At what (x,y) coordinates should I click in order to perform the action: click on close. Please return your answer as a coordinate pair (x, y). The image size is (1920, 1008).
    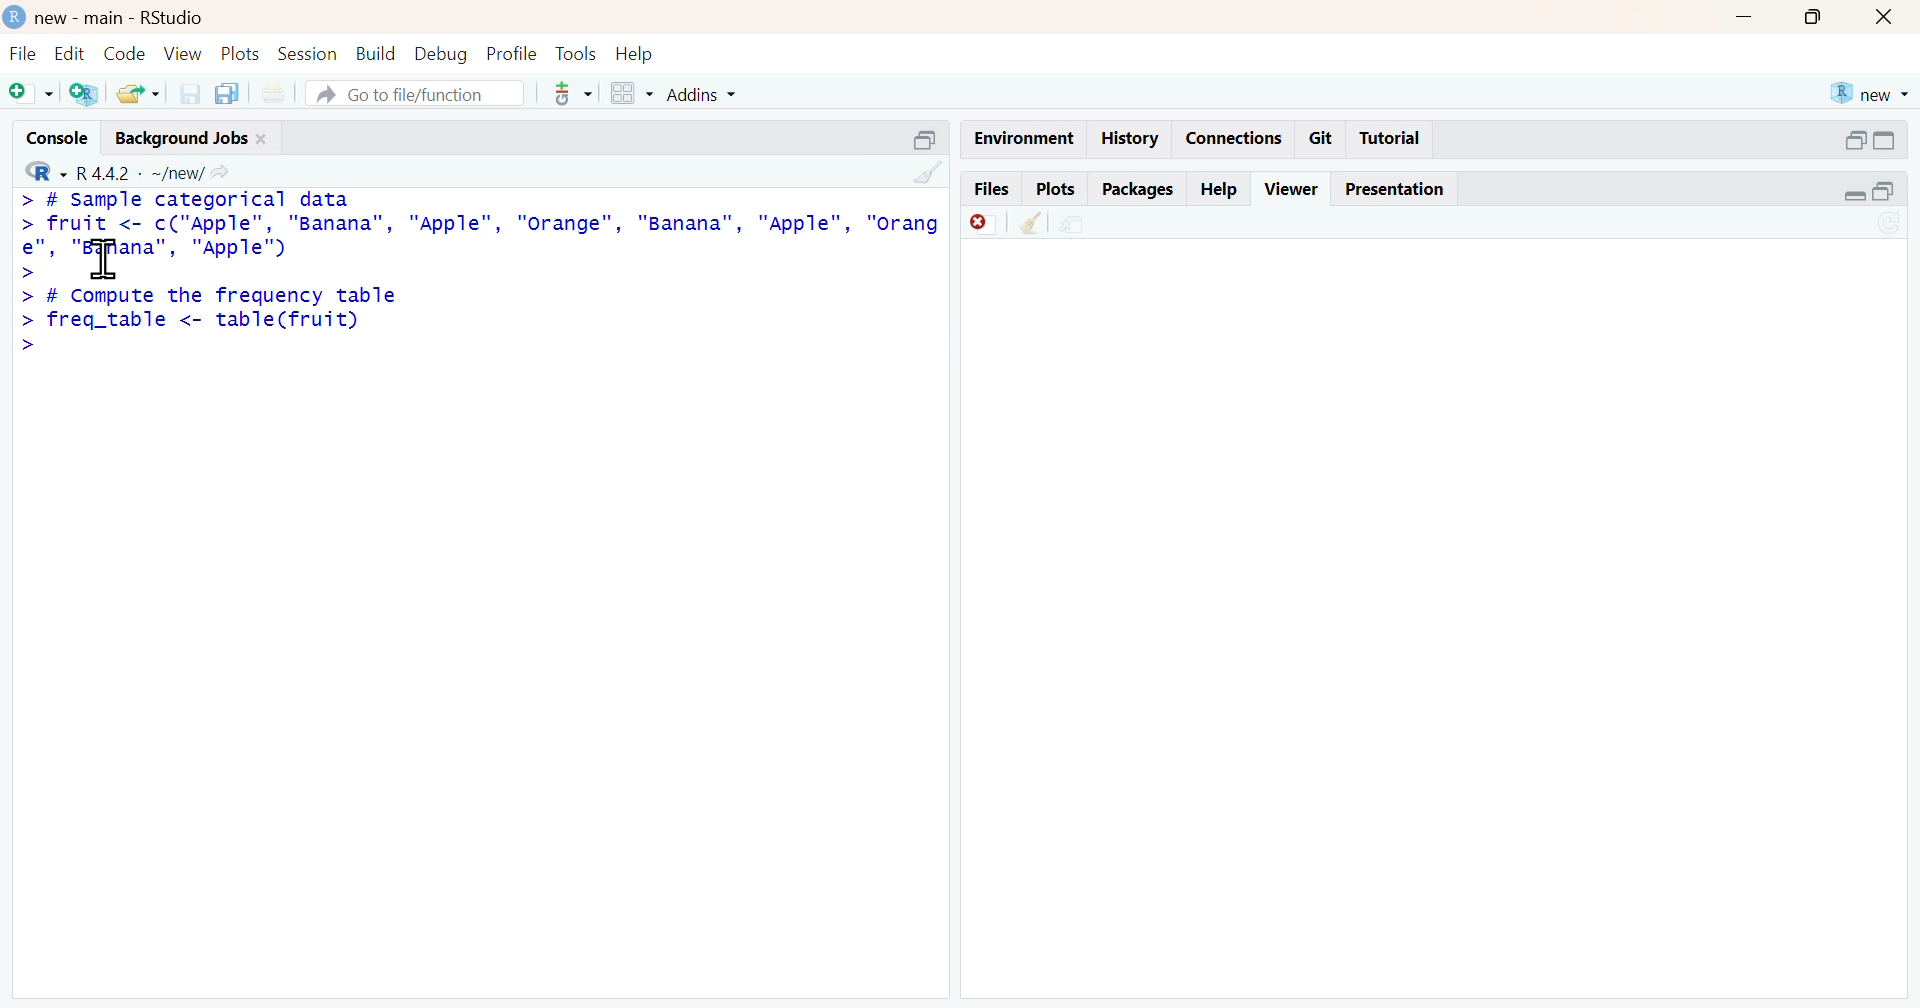
    Looking at the image, I should click on (1889, 19).